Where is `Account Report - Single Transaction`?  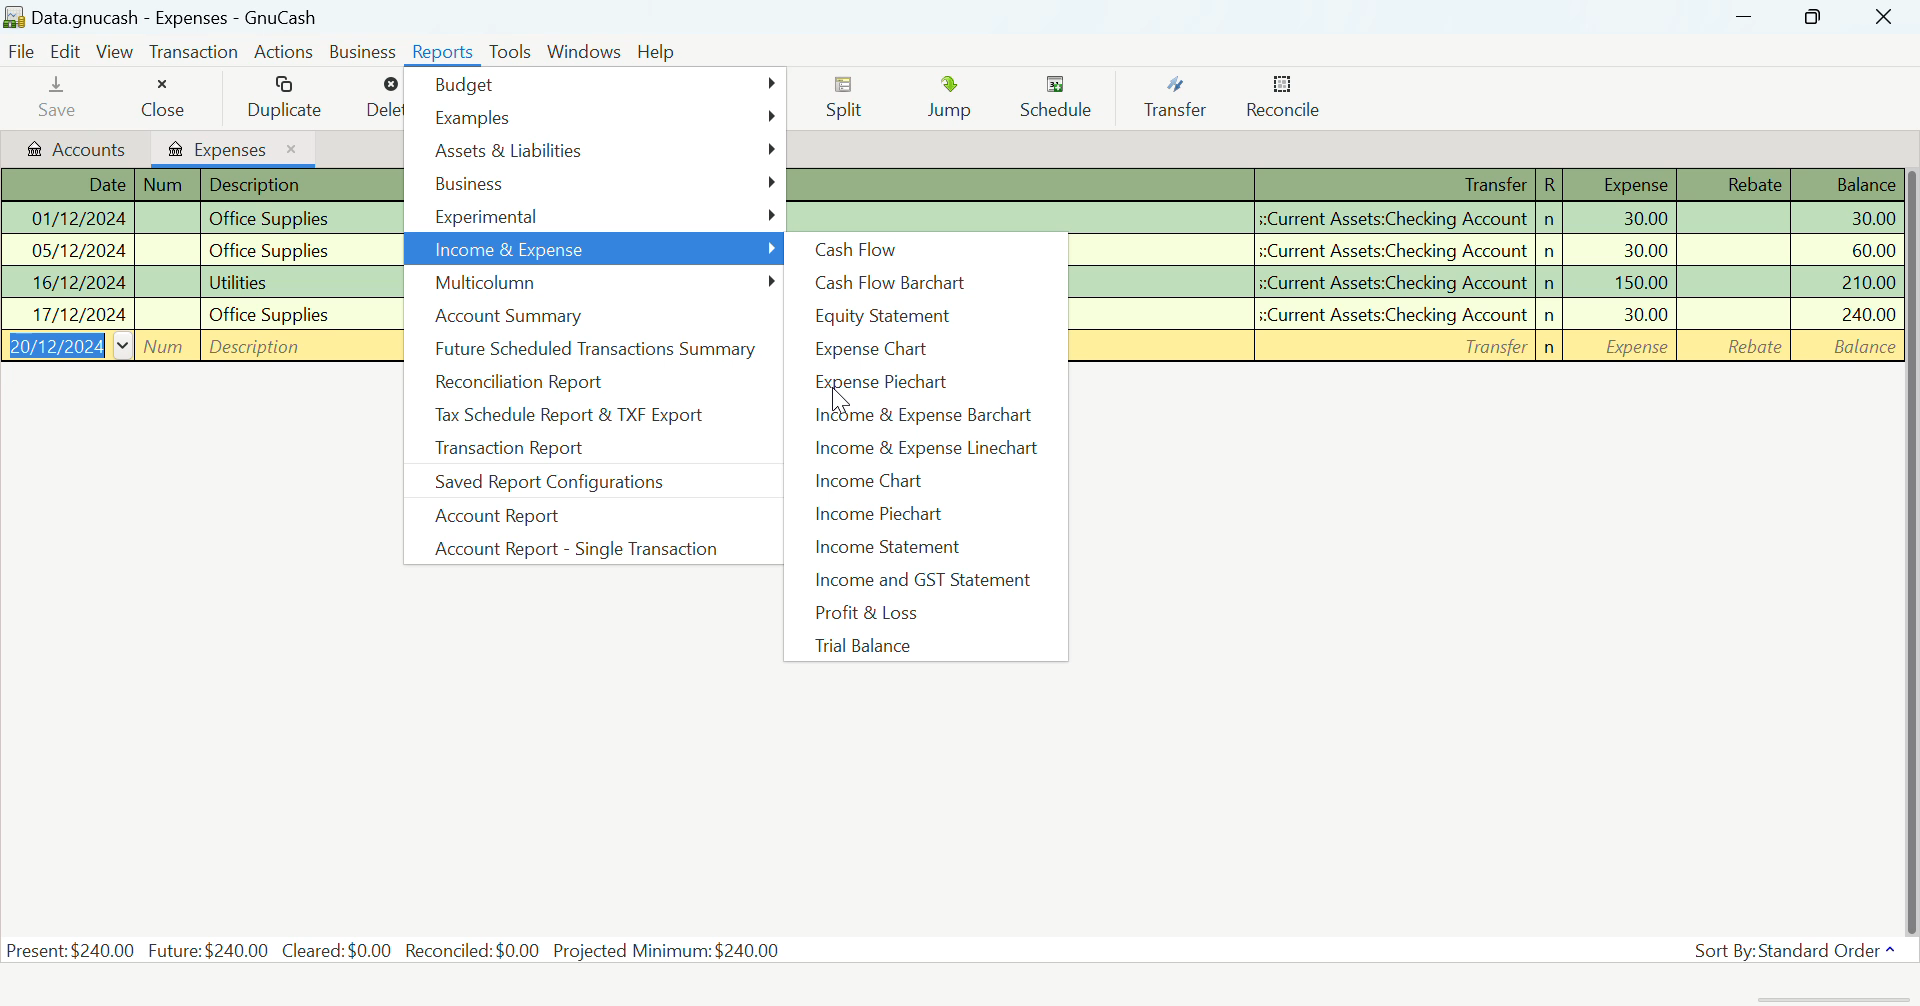 Account Report - Single Transaction is located at coordinates (571, 546).